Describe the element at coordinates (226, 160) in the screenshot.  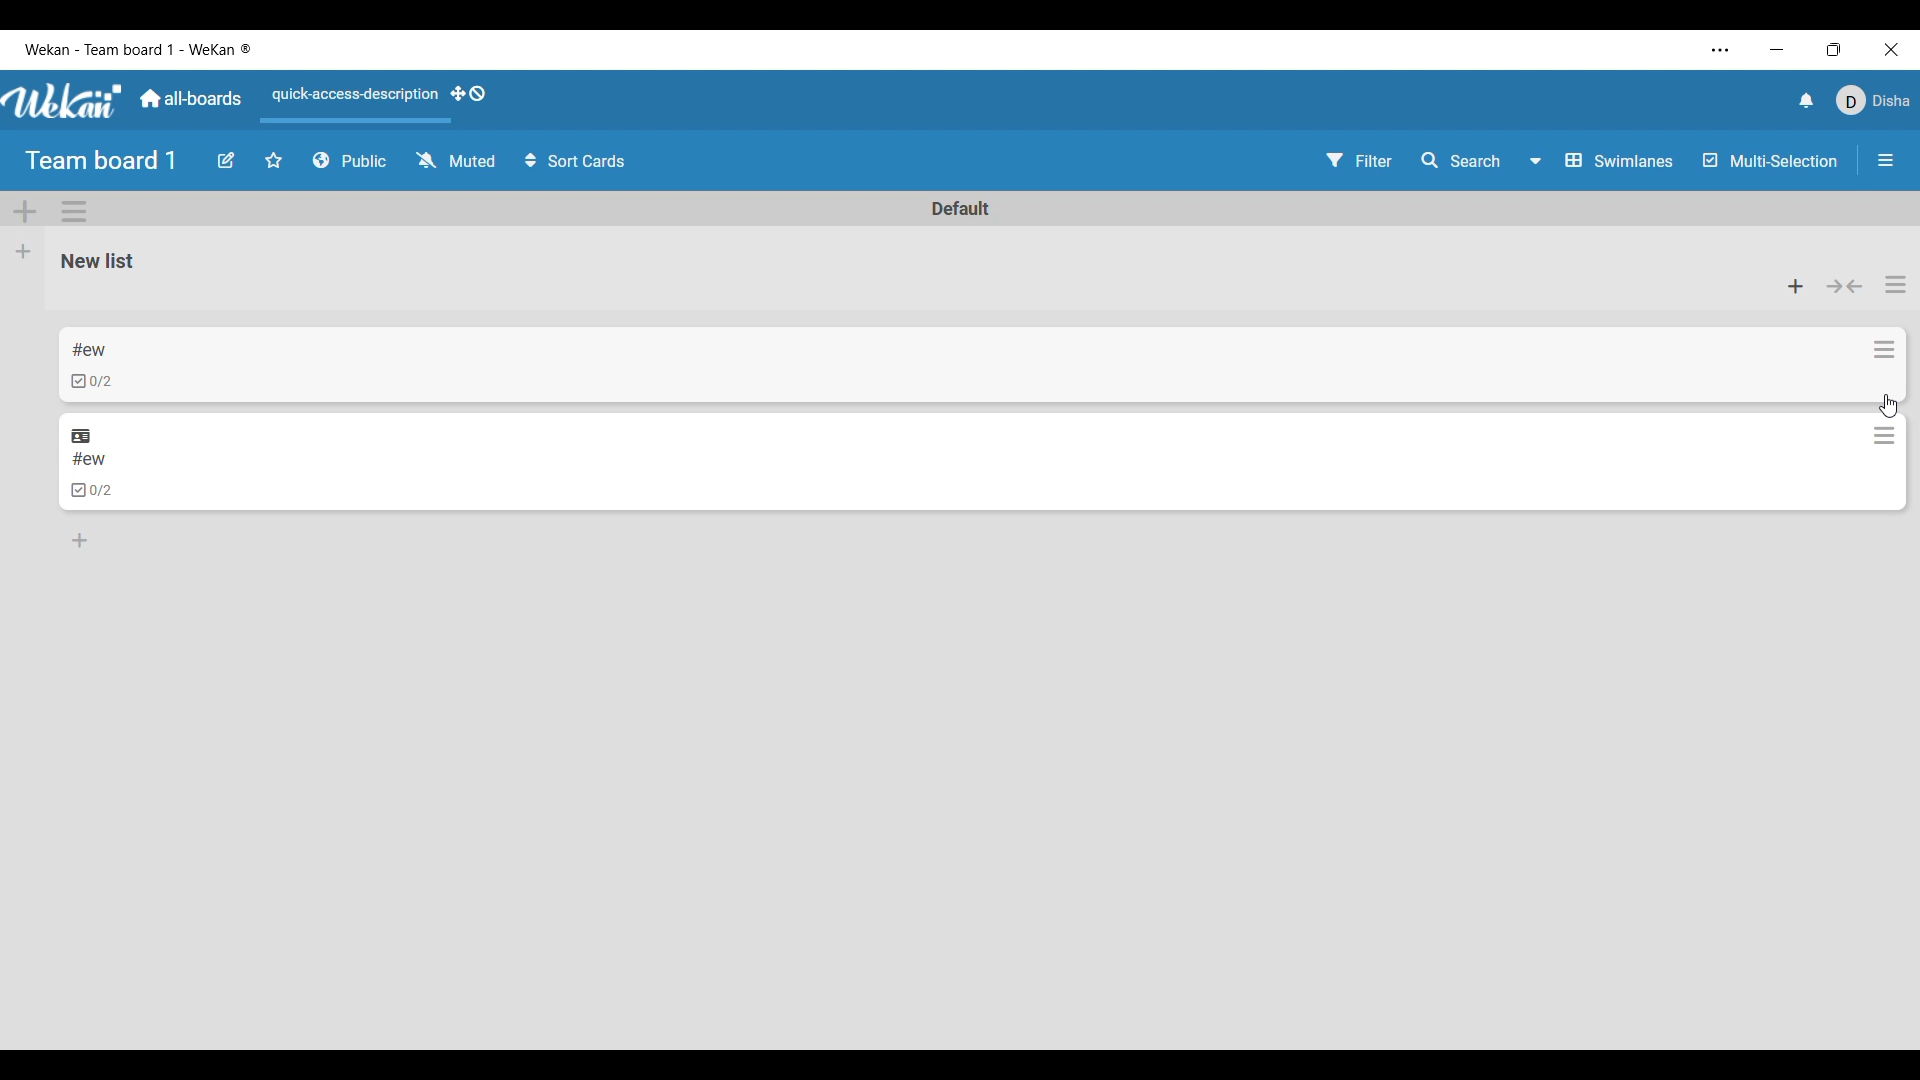
I see `Edit board` at that location.